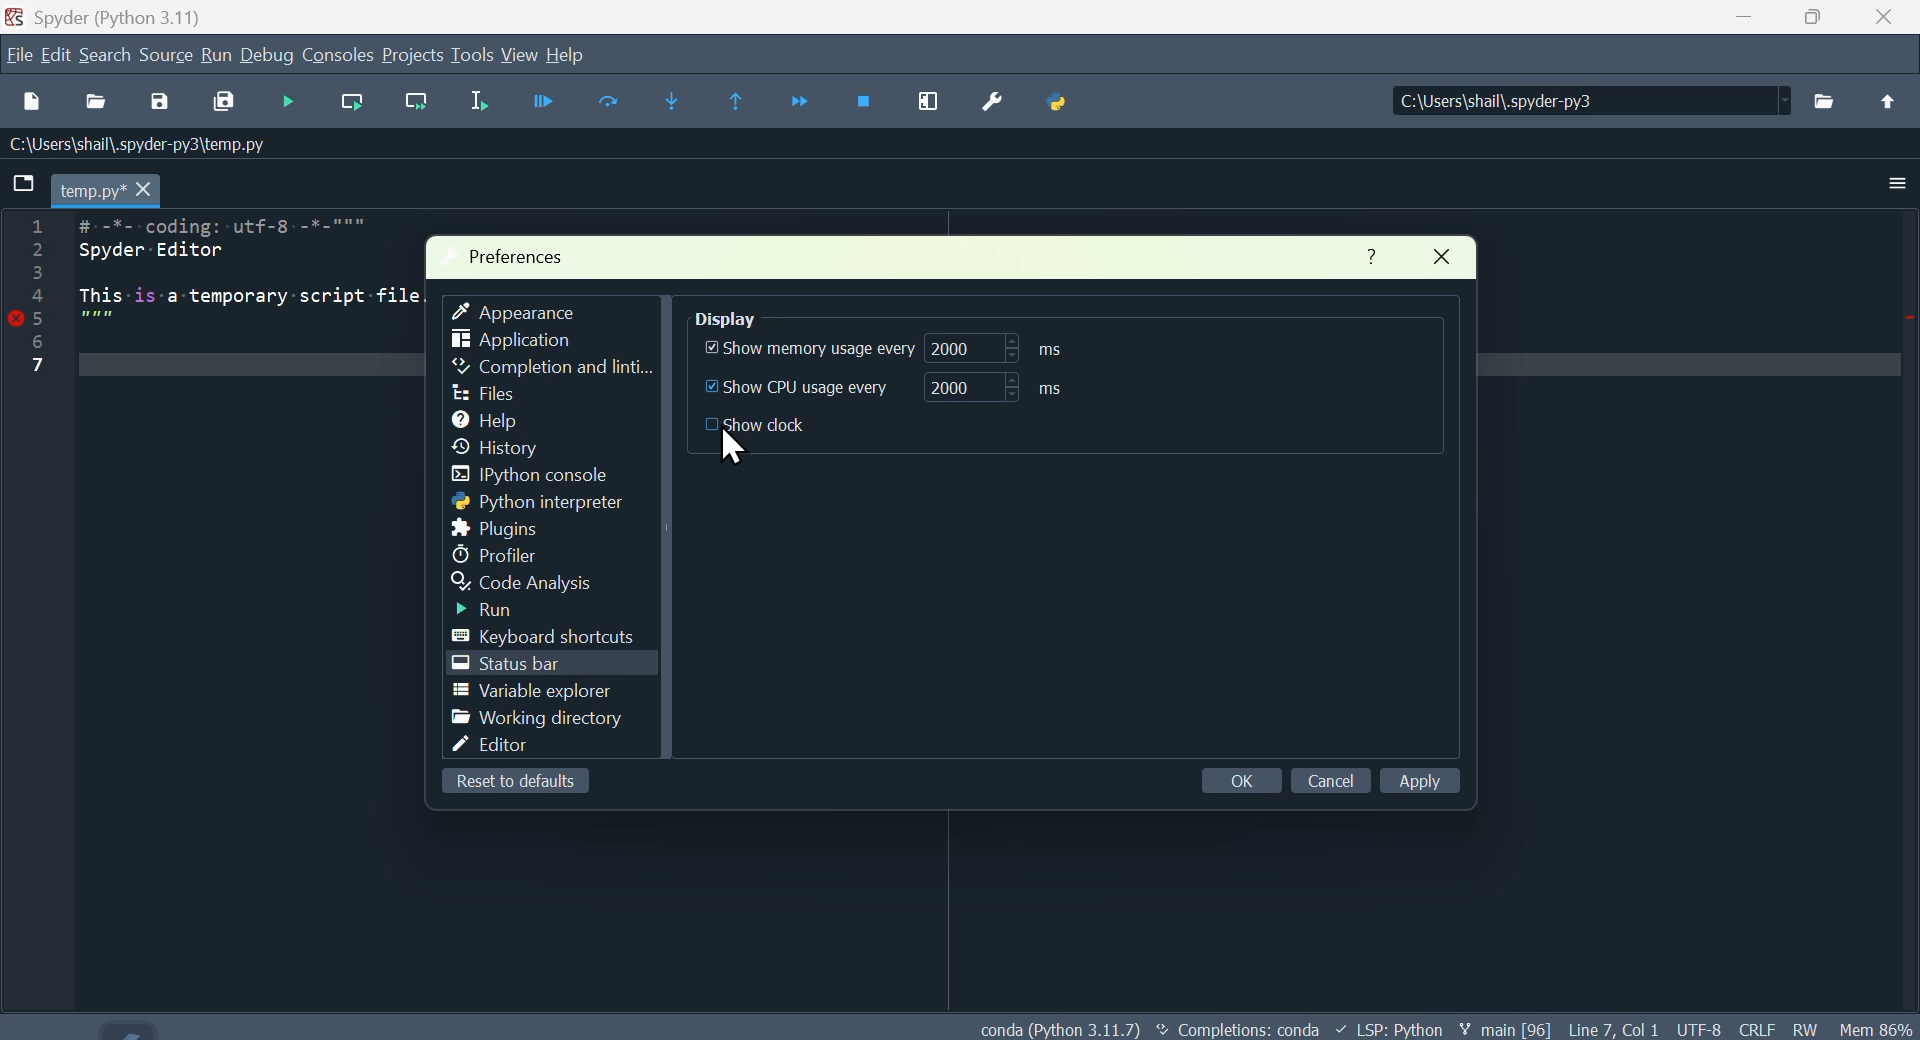  I want to click on Run current line and go to the next one, so click(417, 98).